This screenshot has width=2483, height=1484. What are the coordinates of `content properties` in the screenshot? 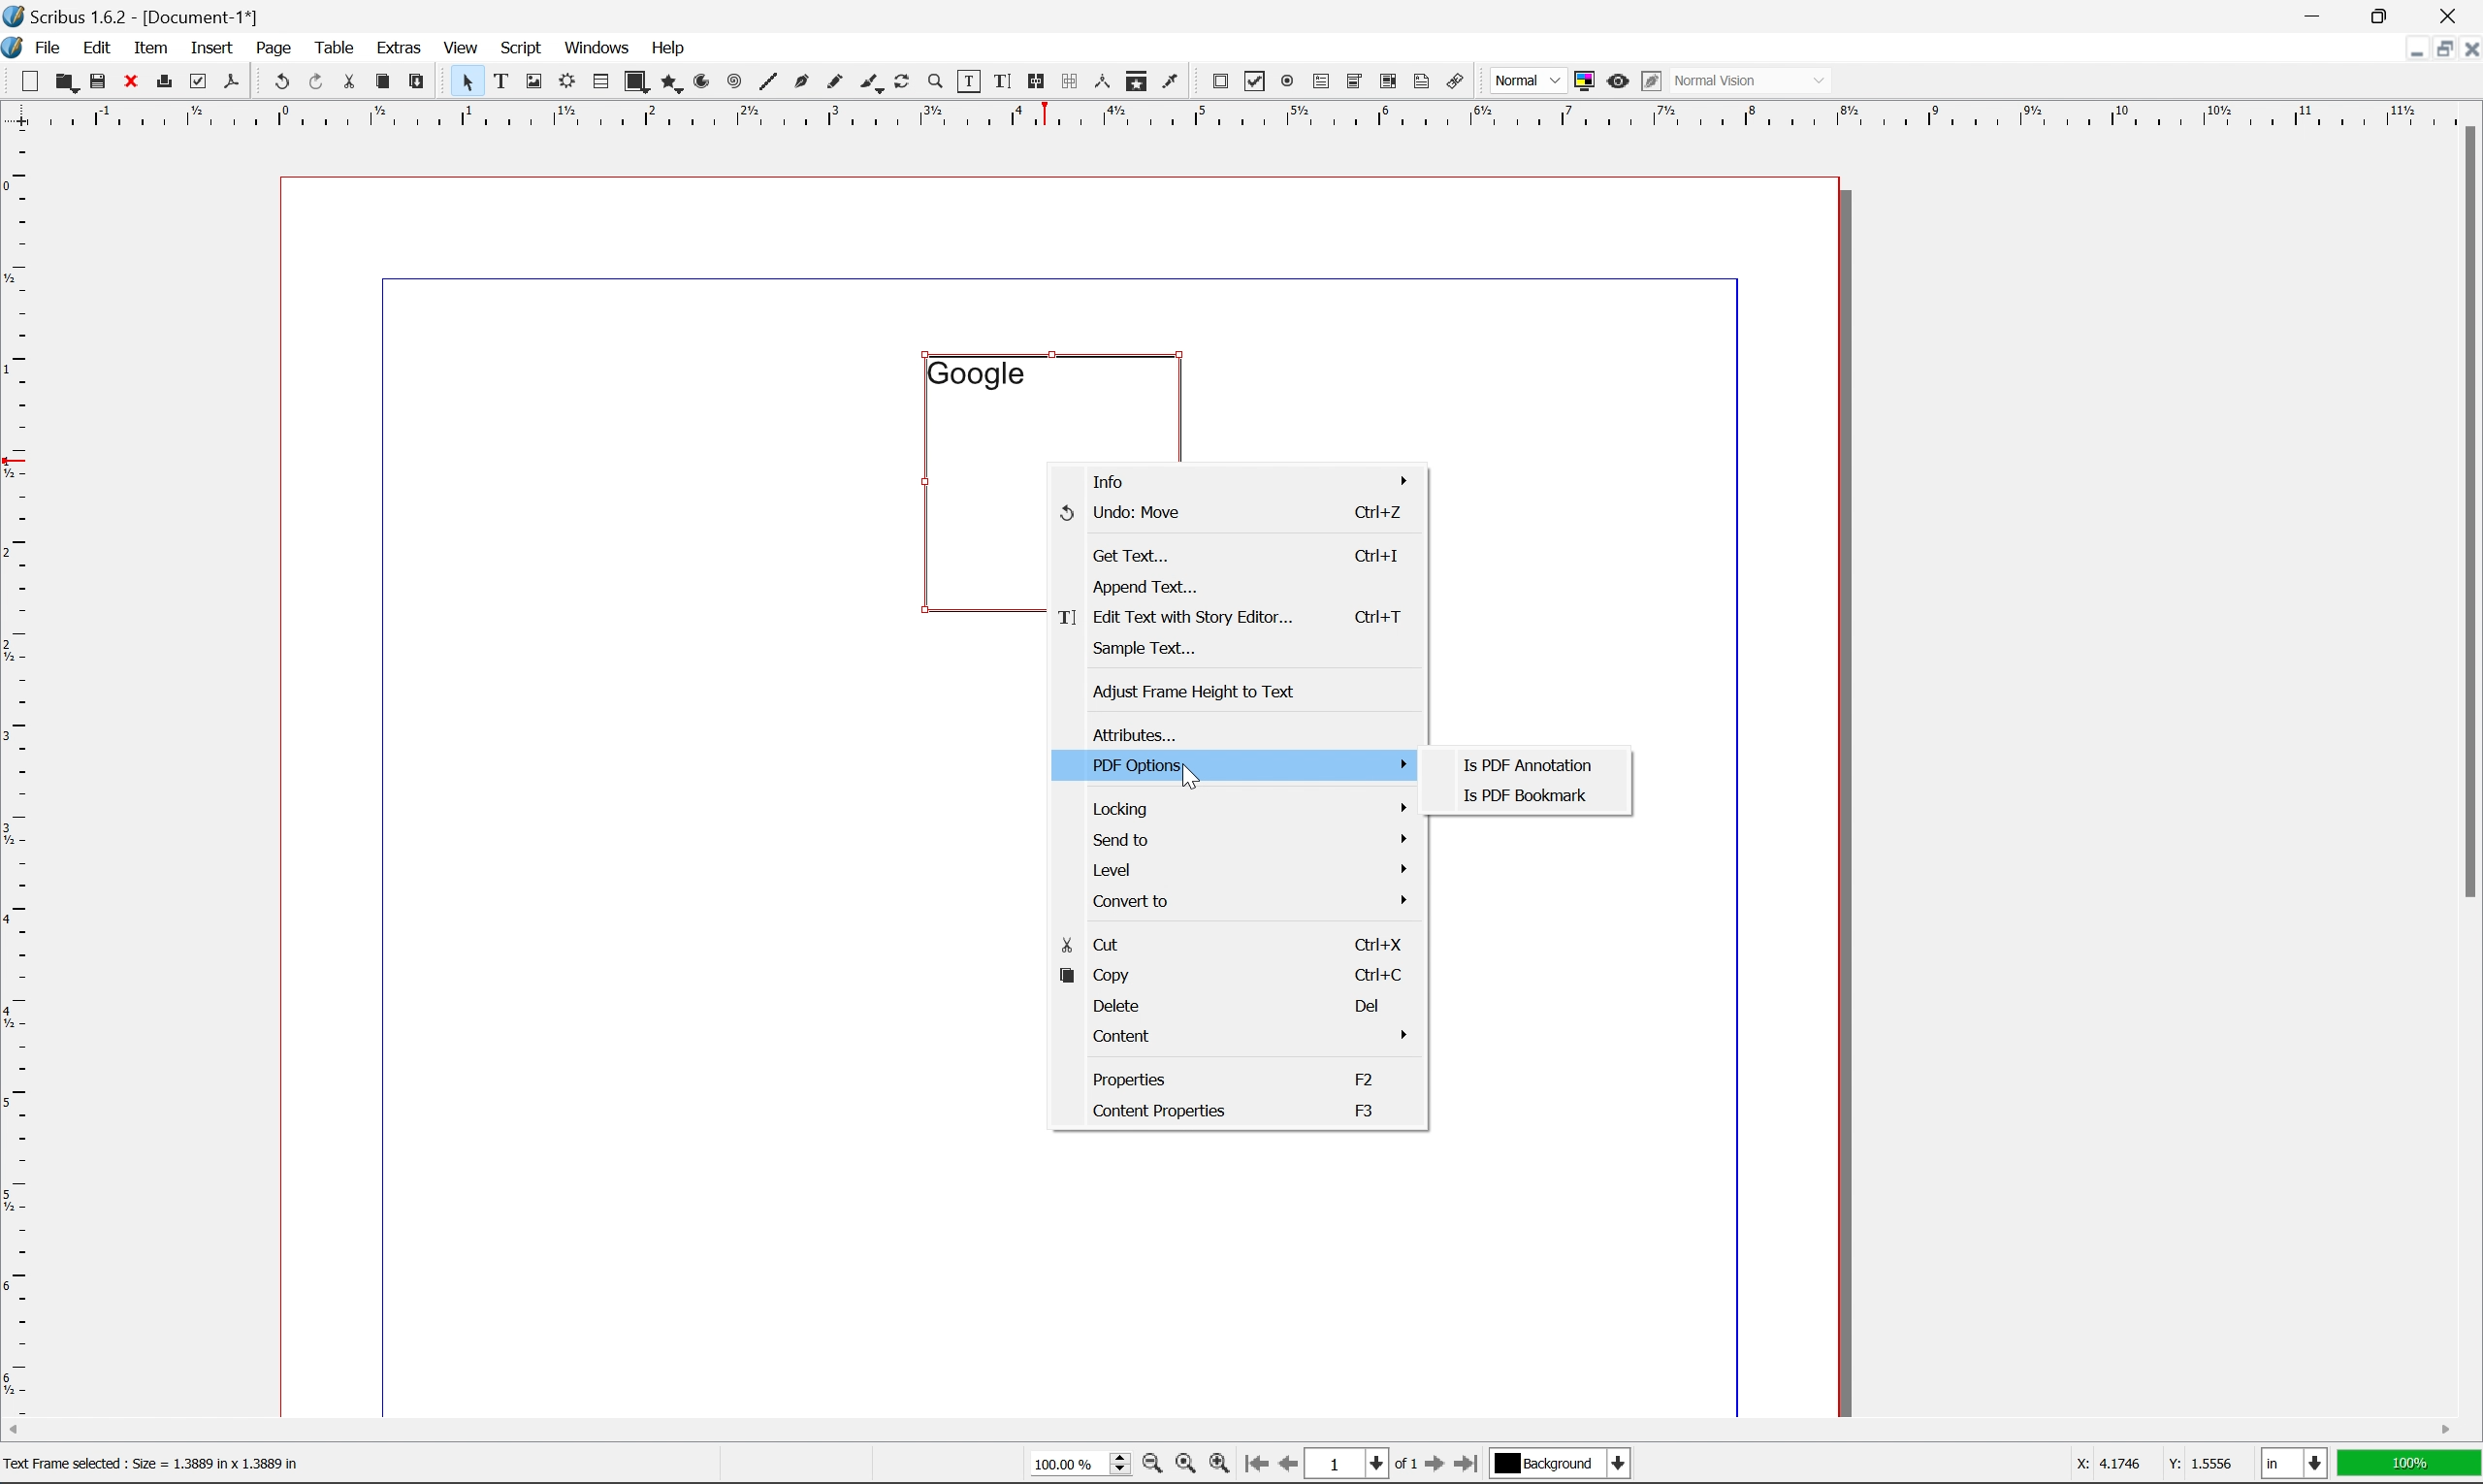 It's located at (1161, 1113).